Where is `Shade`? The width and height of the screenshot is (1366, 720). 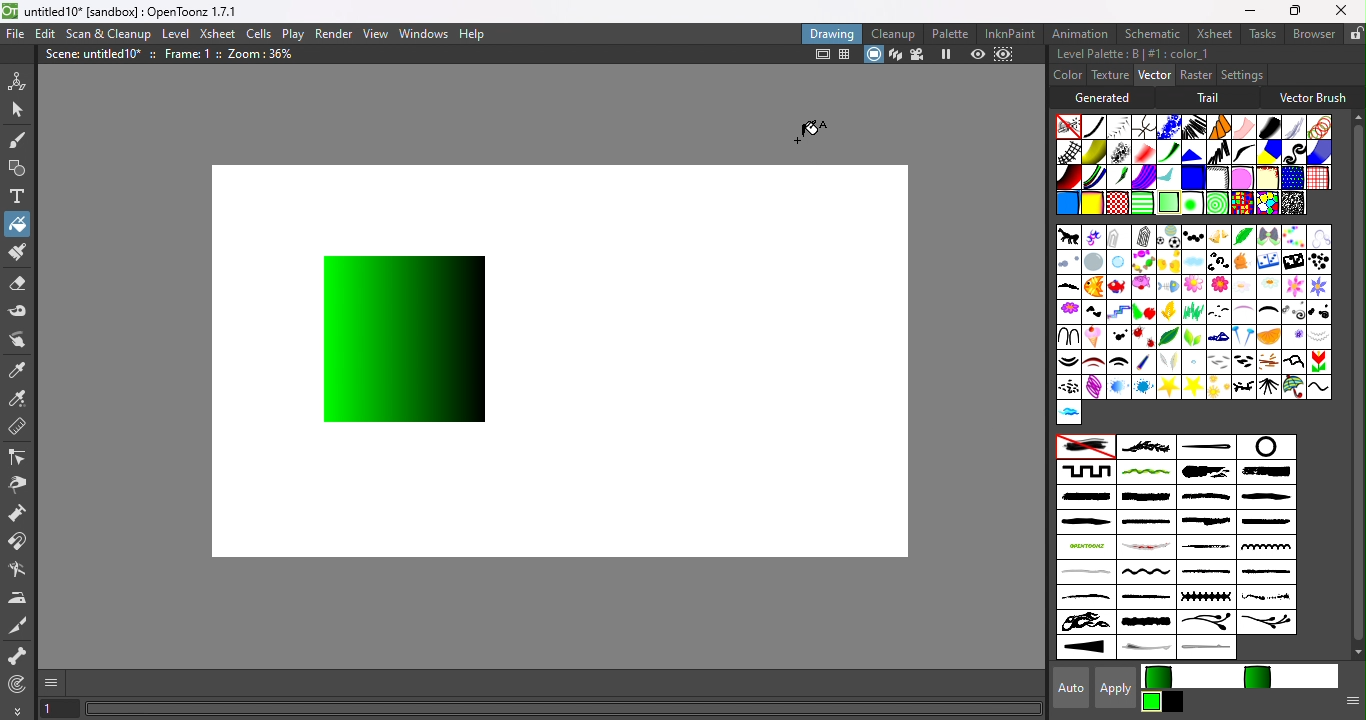 Shade is located at coordinates (1068, 177).